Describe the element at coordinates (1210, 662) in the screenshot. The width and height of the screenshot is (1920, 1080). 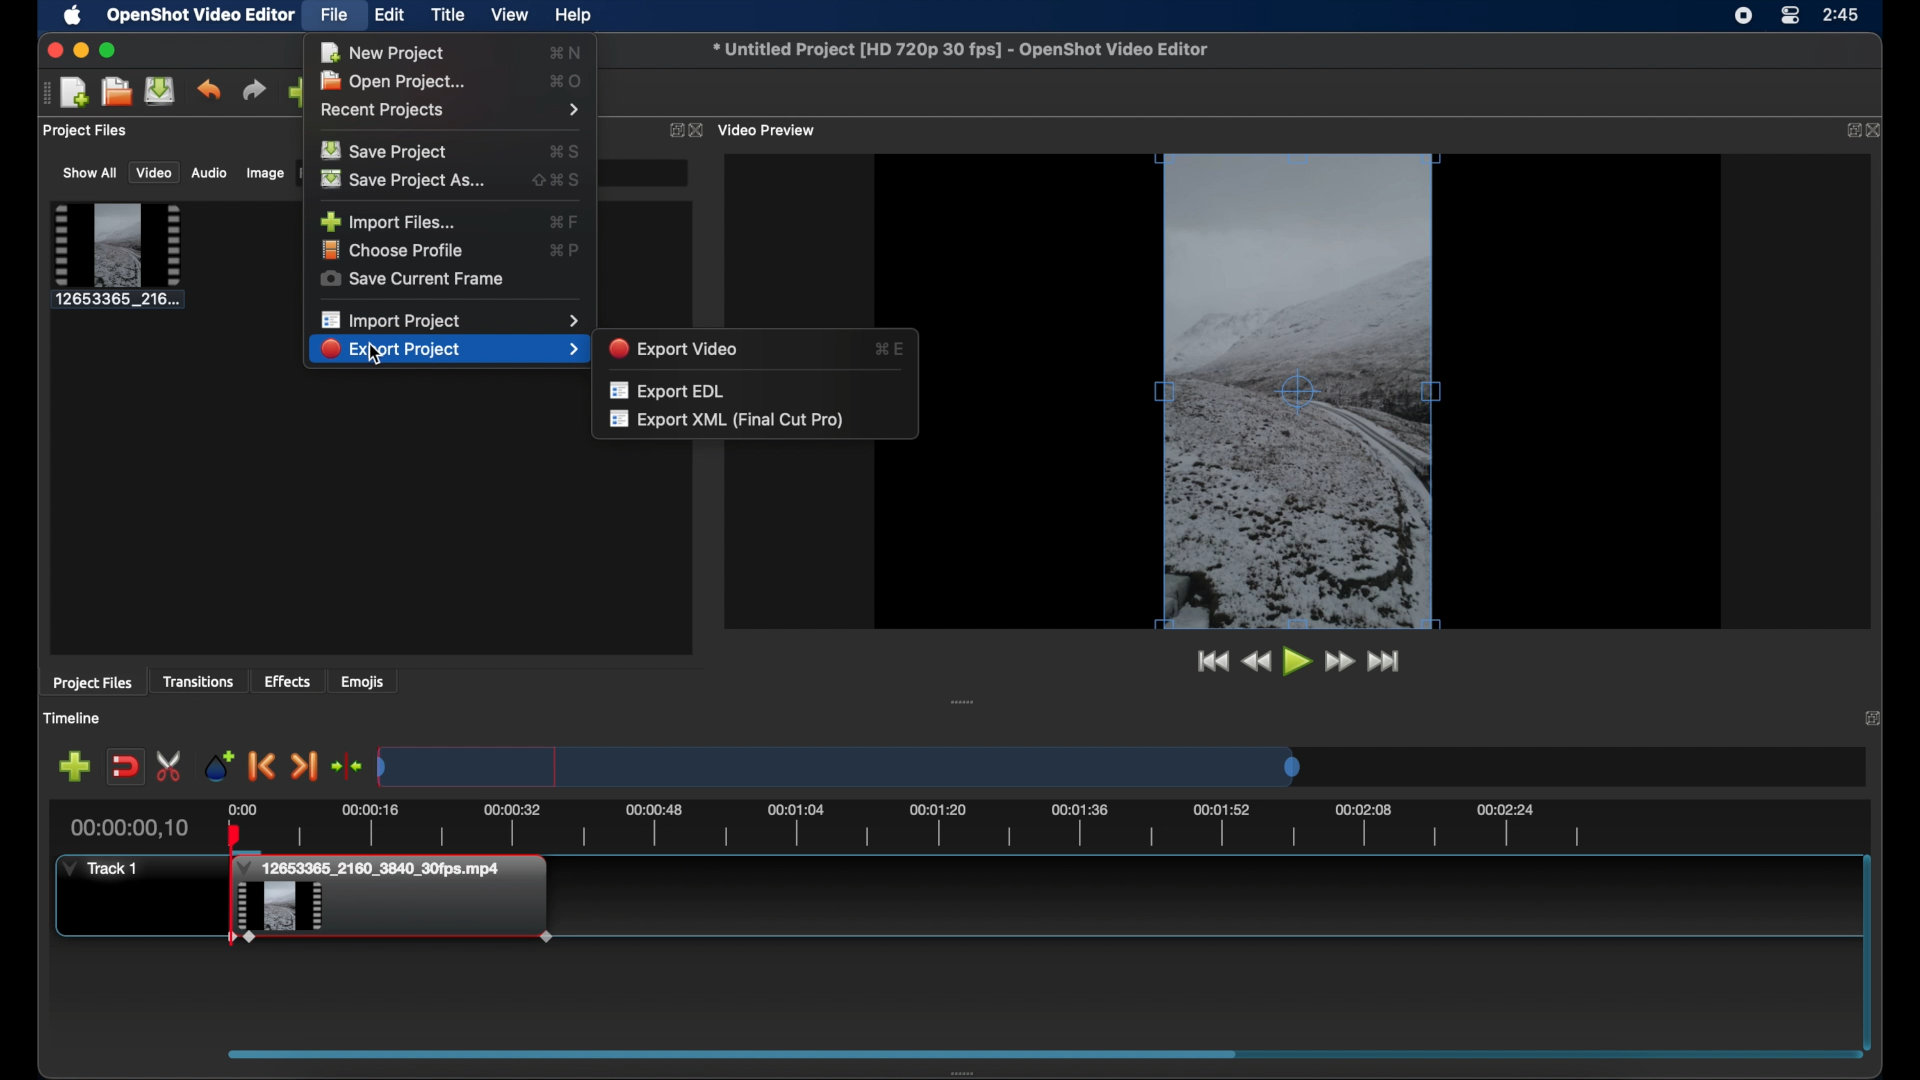
I see `jump to start` at that location.